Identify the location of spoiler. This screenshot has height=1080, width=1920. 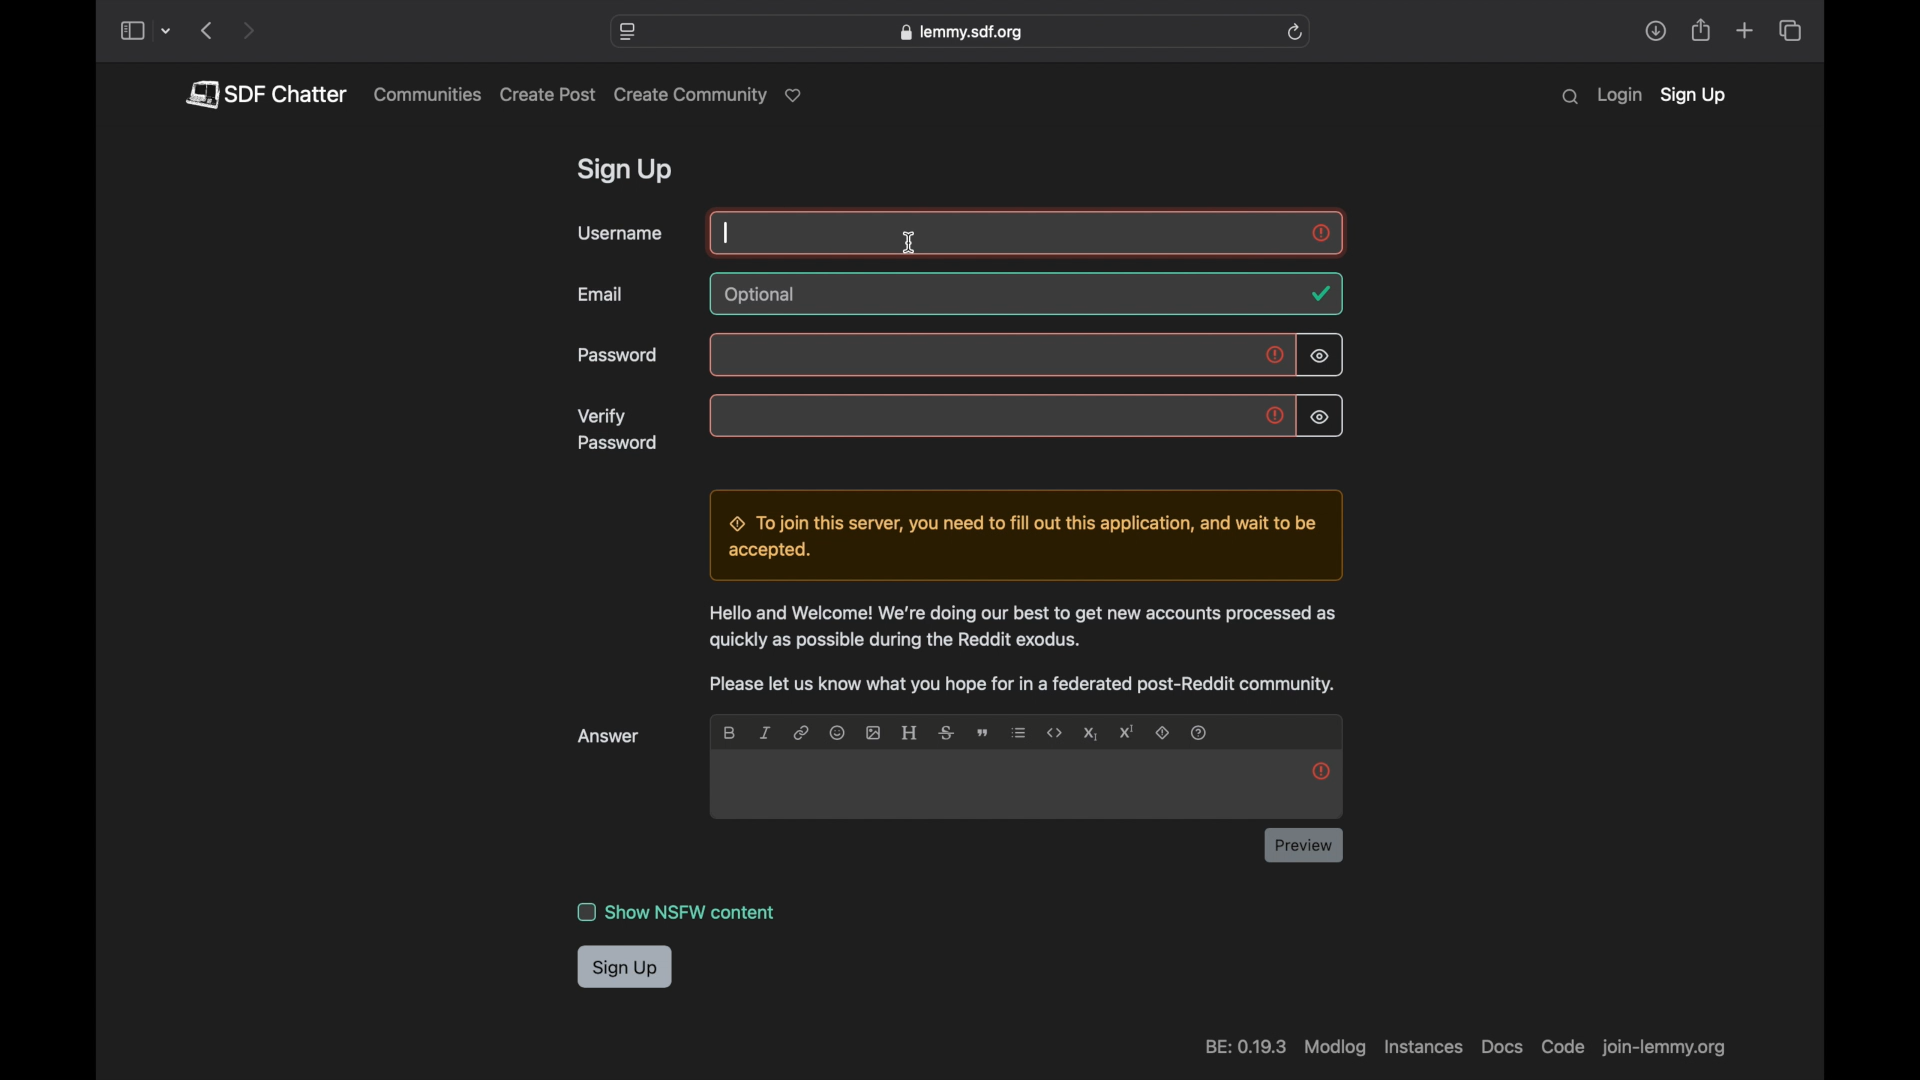
(1164, 734).